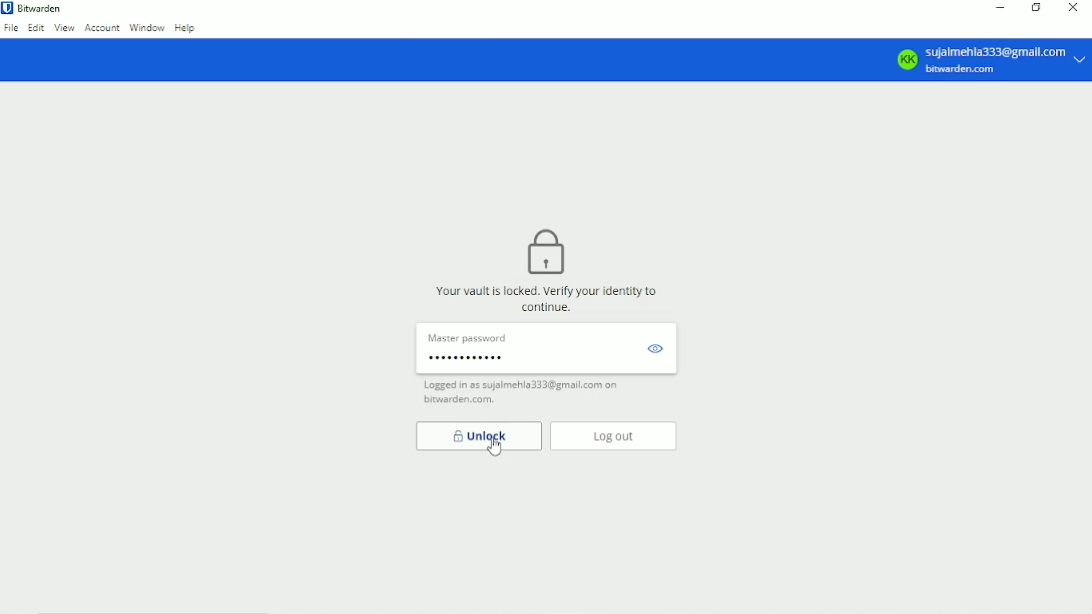  What do you see at coordinates (64, 28) in the screenshot?
I see `View` at bounding box center [64, 28].